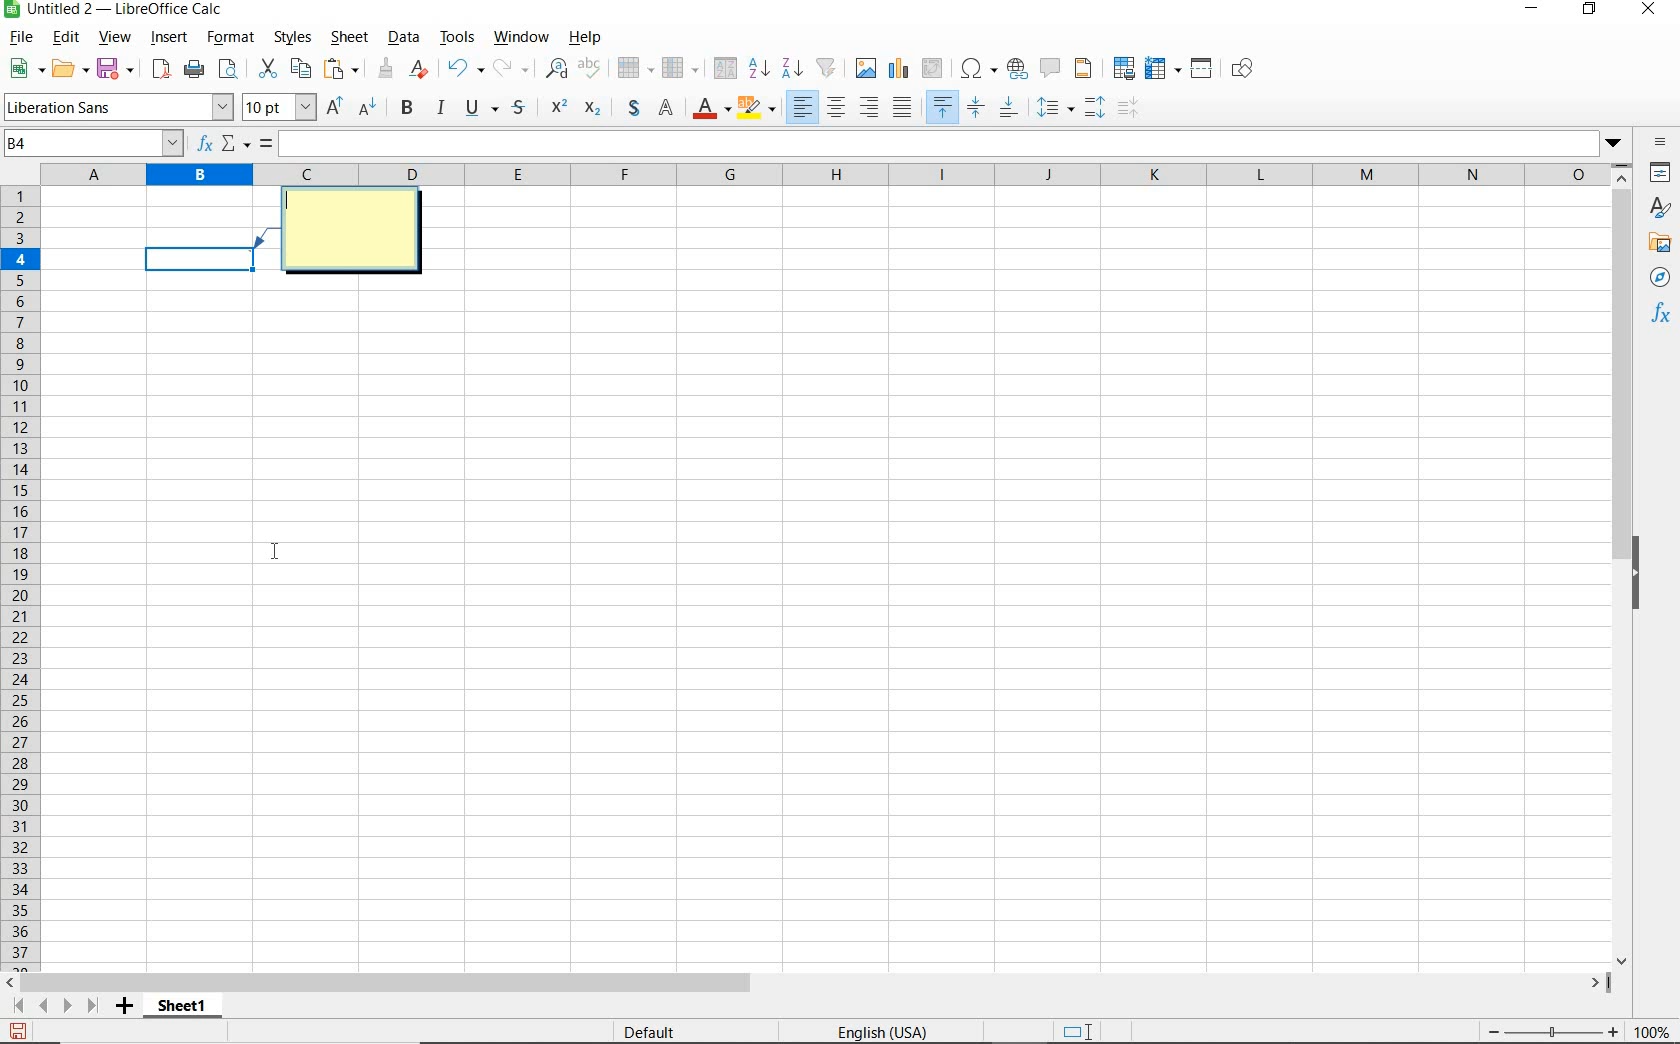 This screenshot has height=1044, width=1680. What do you see at coordinates (341, 70) in the screenshot?
I see `paste` at bounding box center [341, 70].